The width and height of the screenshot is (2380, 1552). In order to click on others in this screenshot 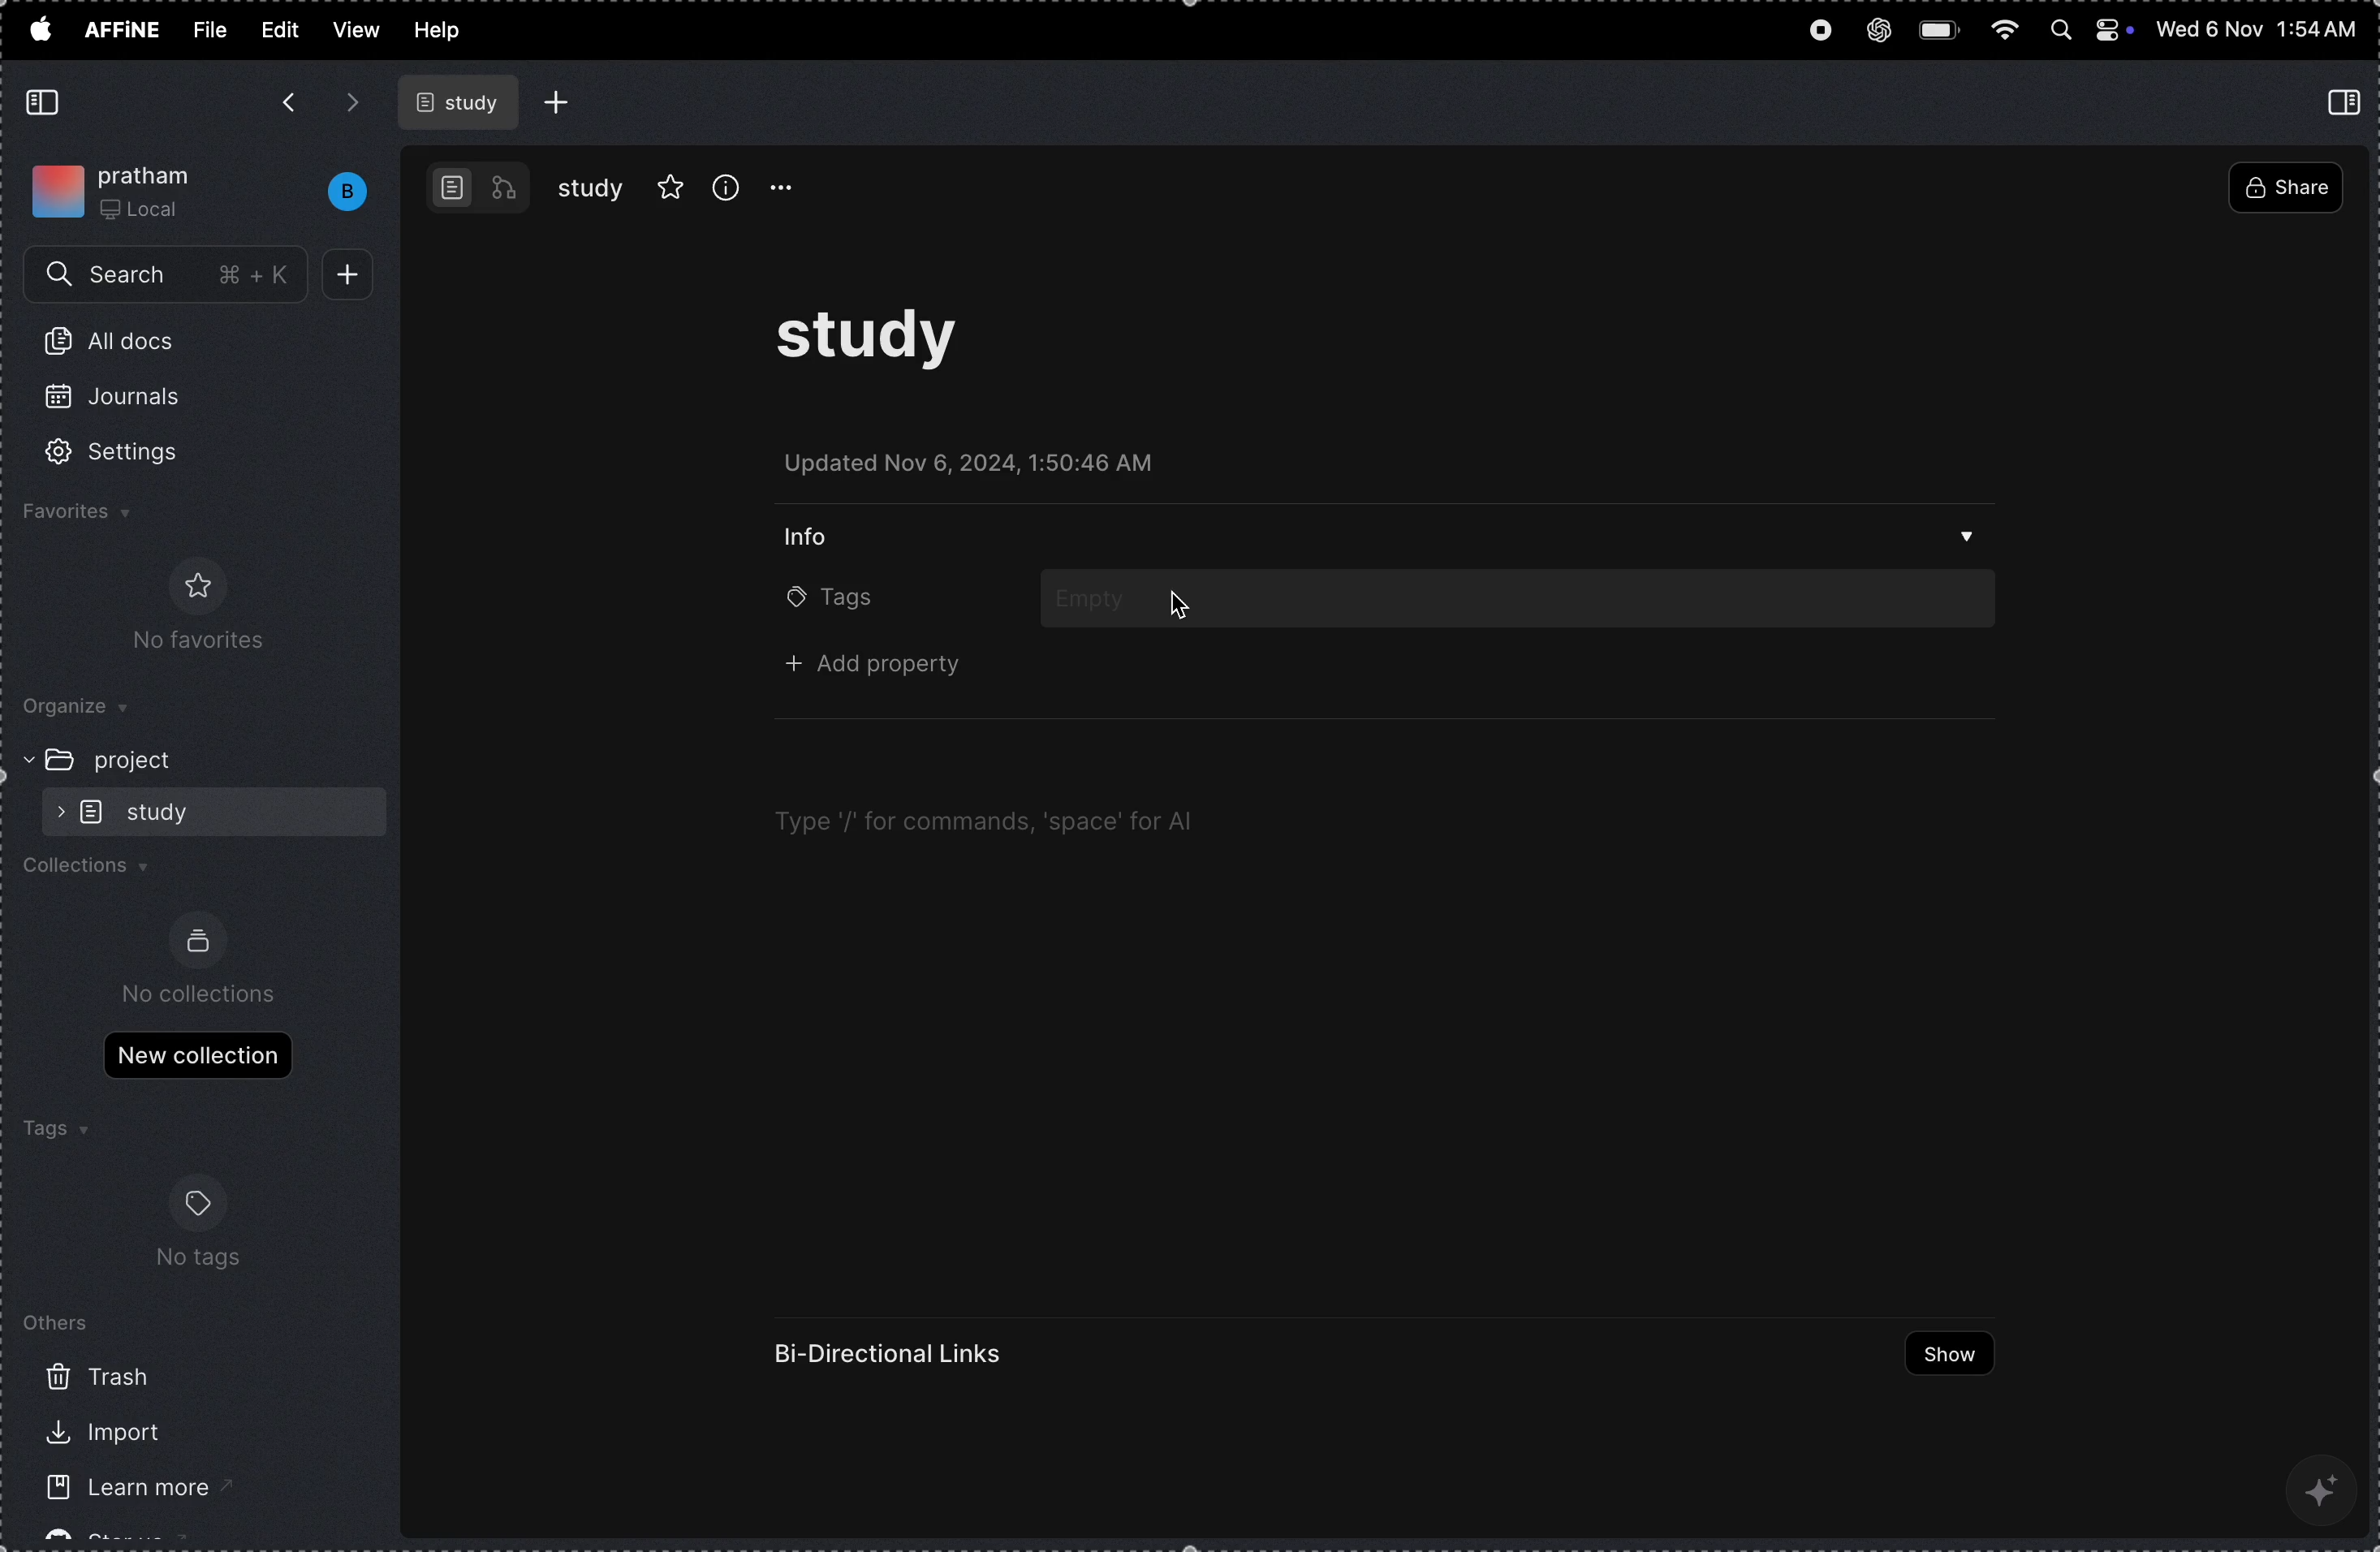, I will do `click(60, 1321)`.